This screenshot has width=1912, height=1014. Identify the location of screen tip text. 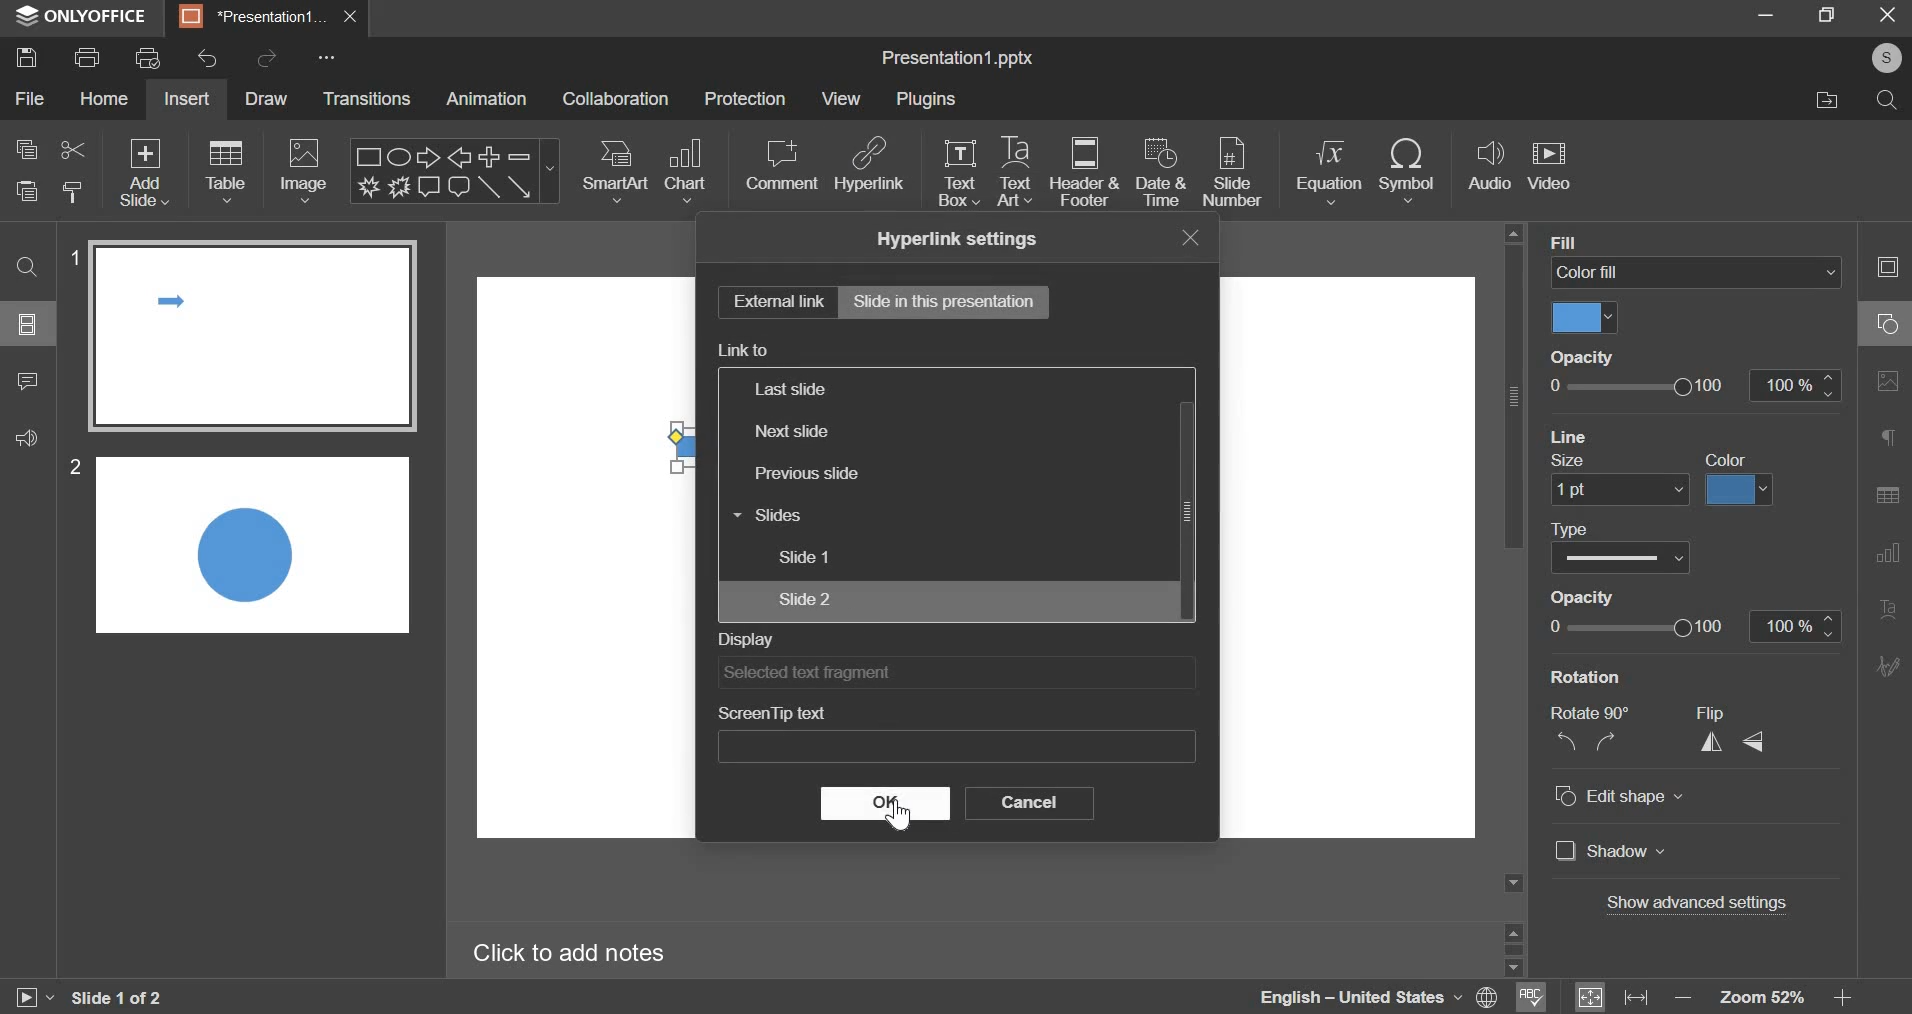
(771, 715).